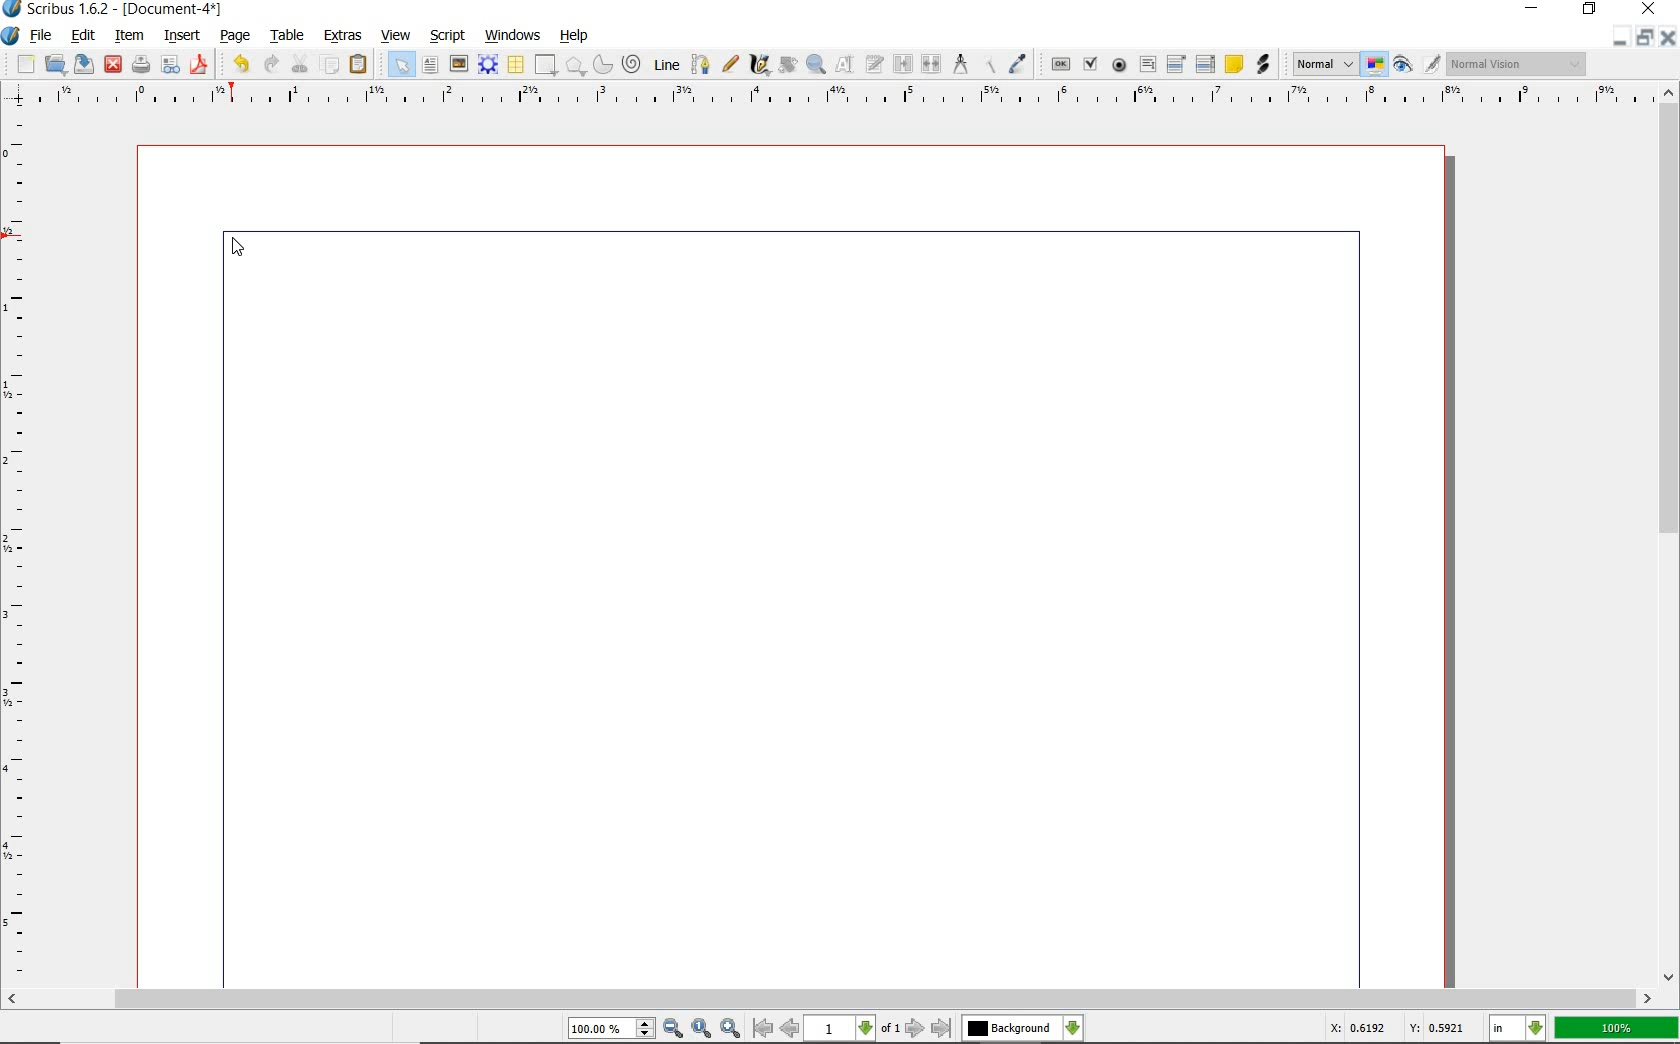 The height and width of the screenshot is (1044, 1680). What do you see at coordinates (1018, 61) in the screenshot?
I see `eye dropper` at bounding box center [1018, 61].